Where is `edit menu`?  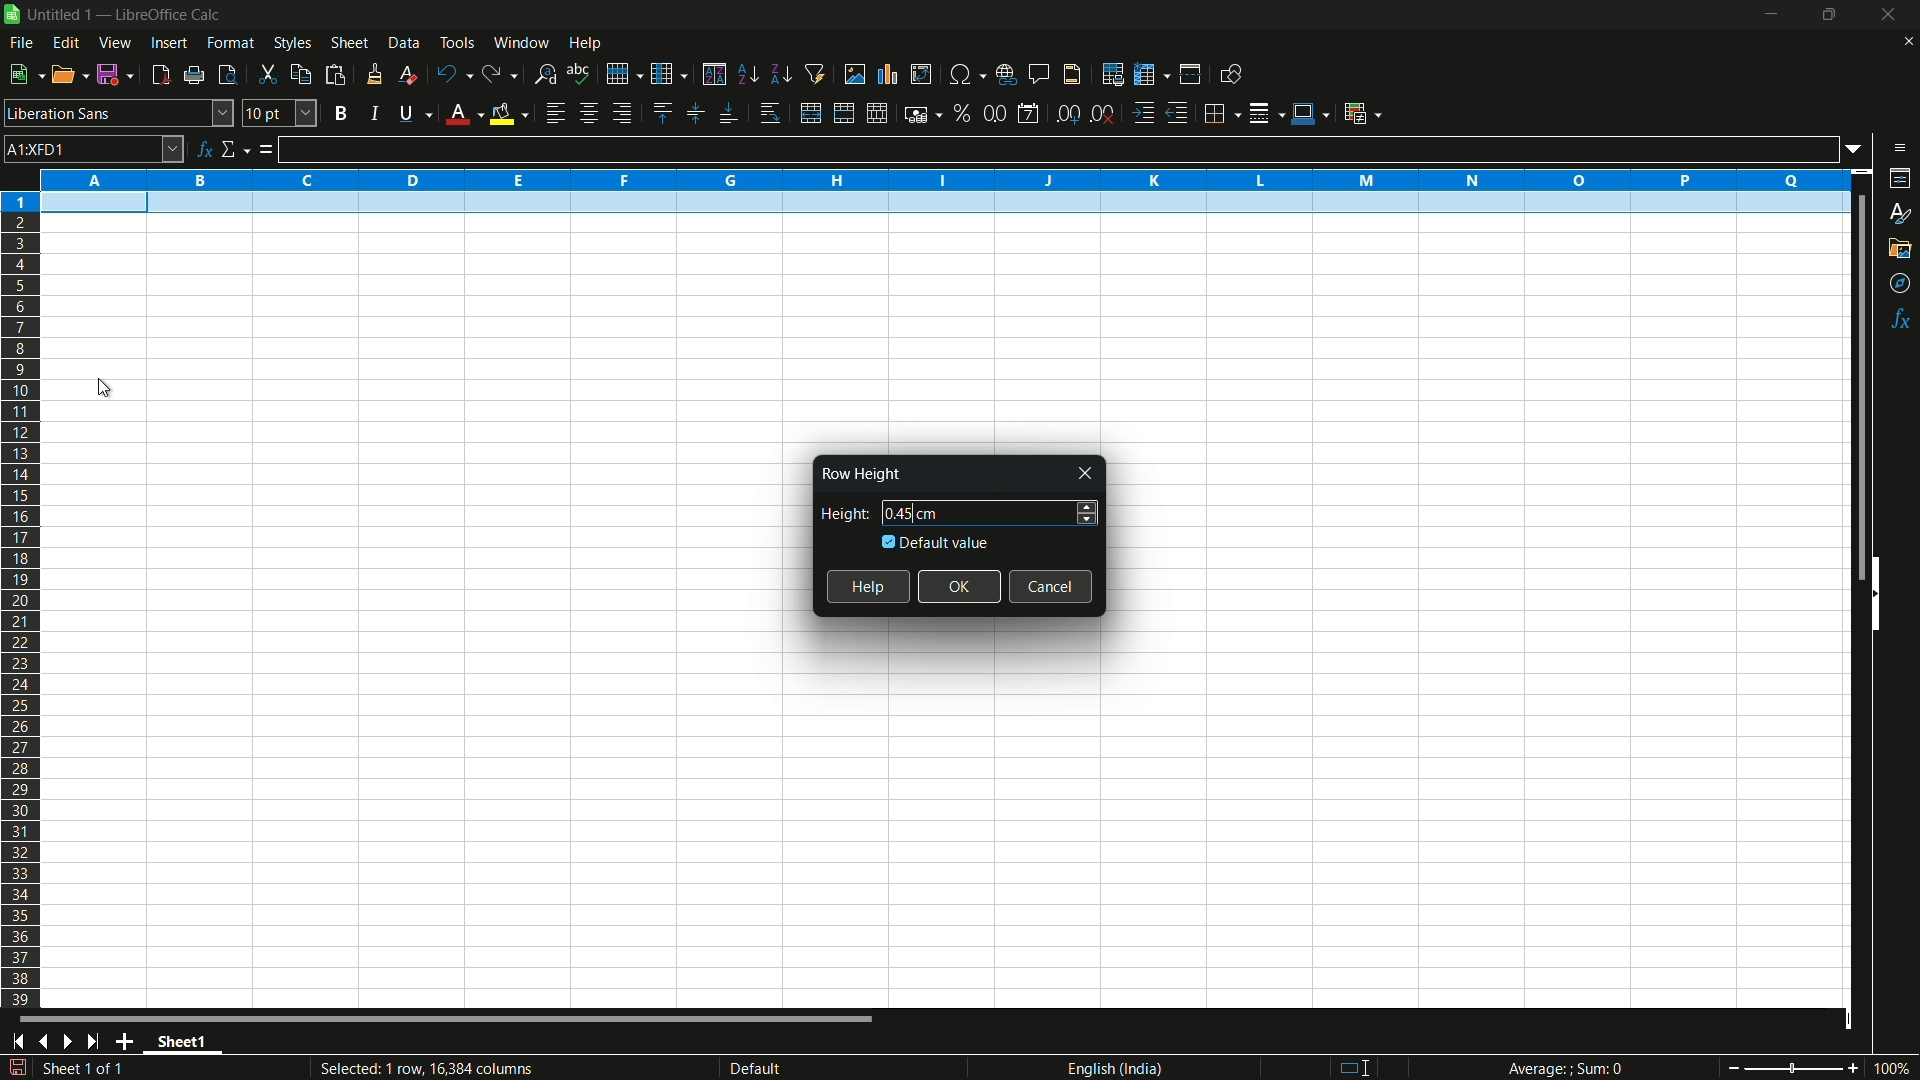 edit menu is located at coordinates (66, 42).